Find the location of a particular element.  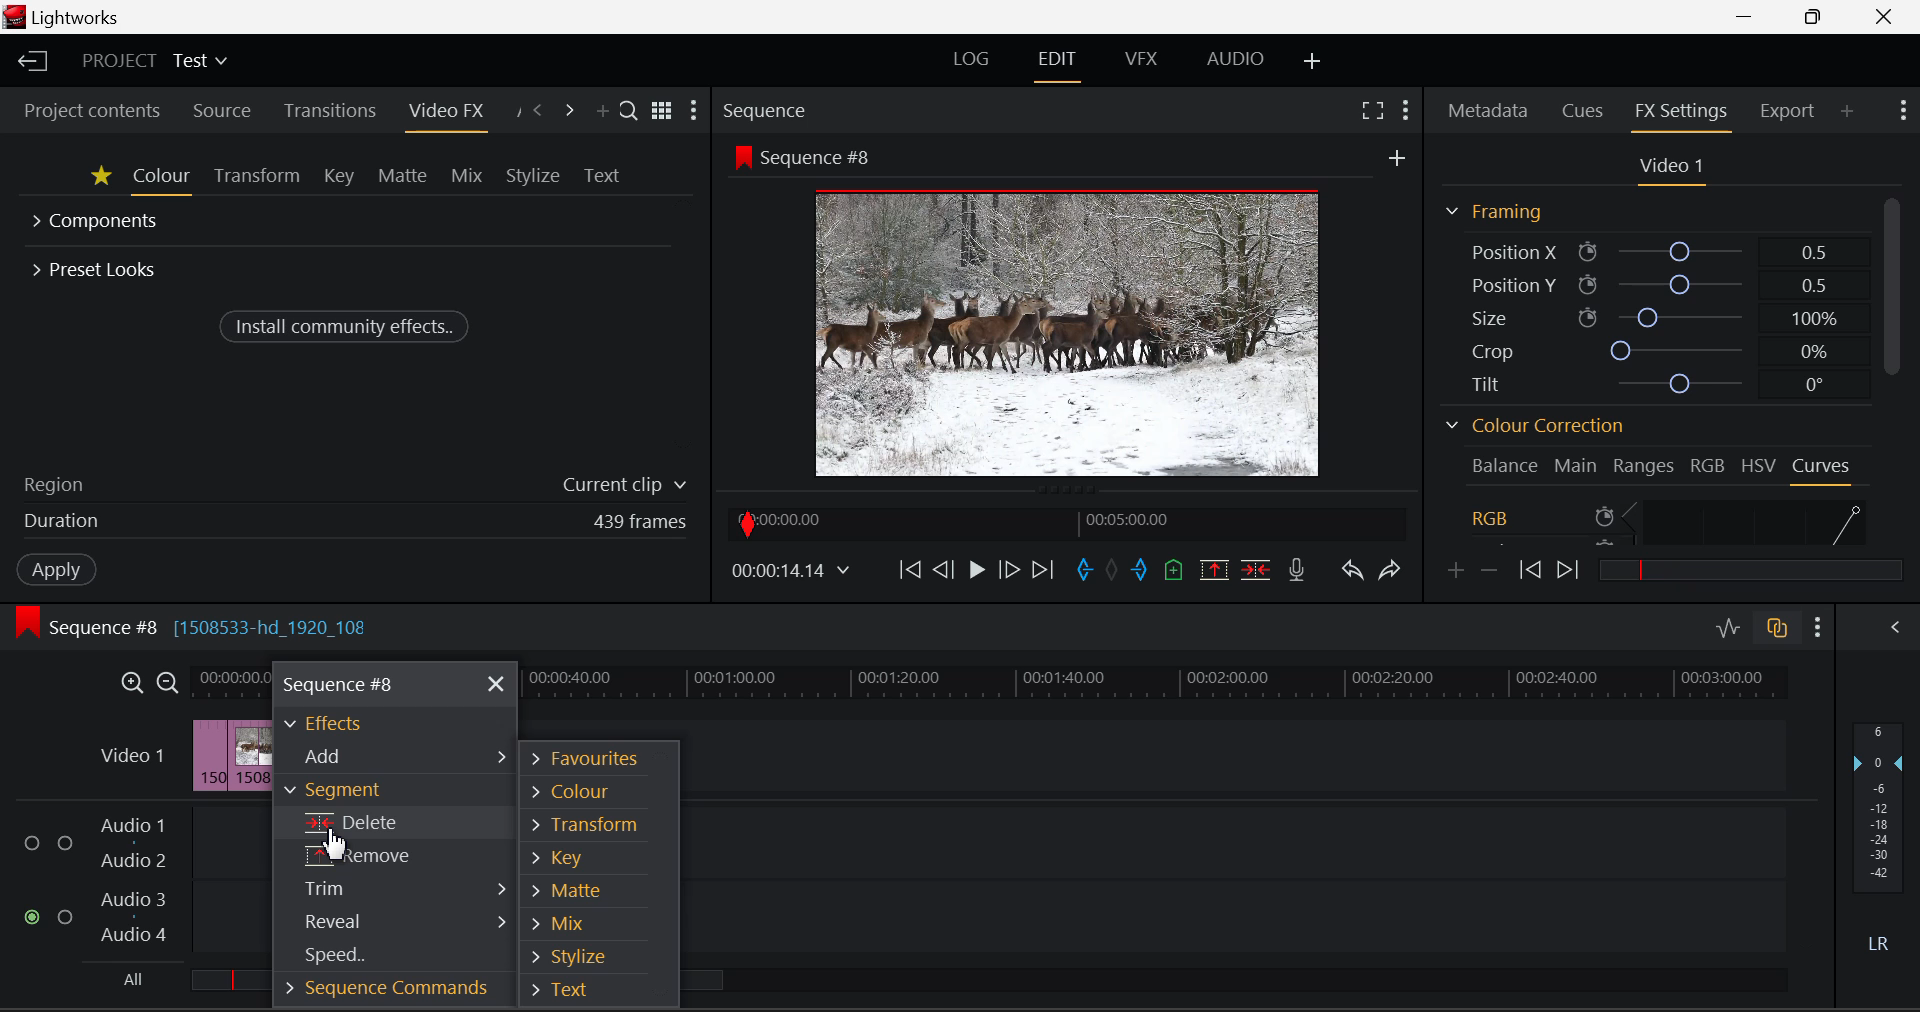

Go Back is located at coordinates (946, 571).